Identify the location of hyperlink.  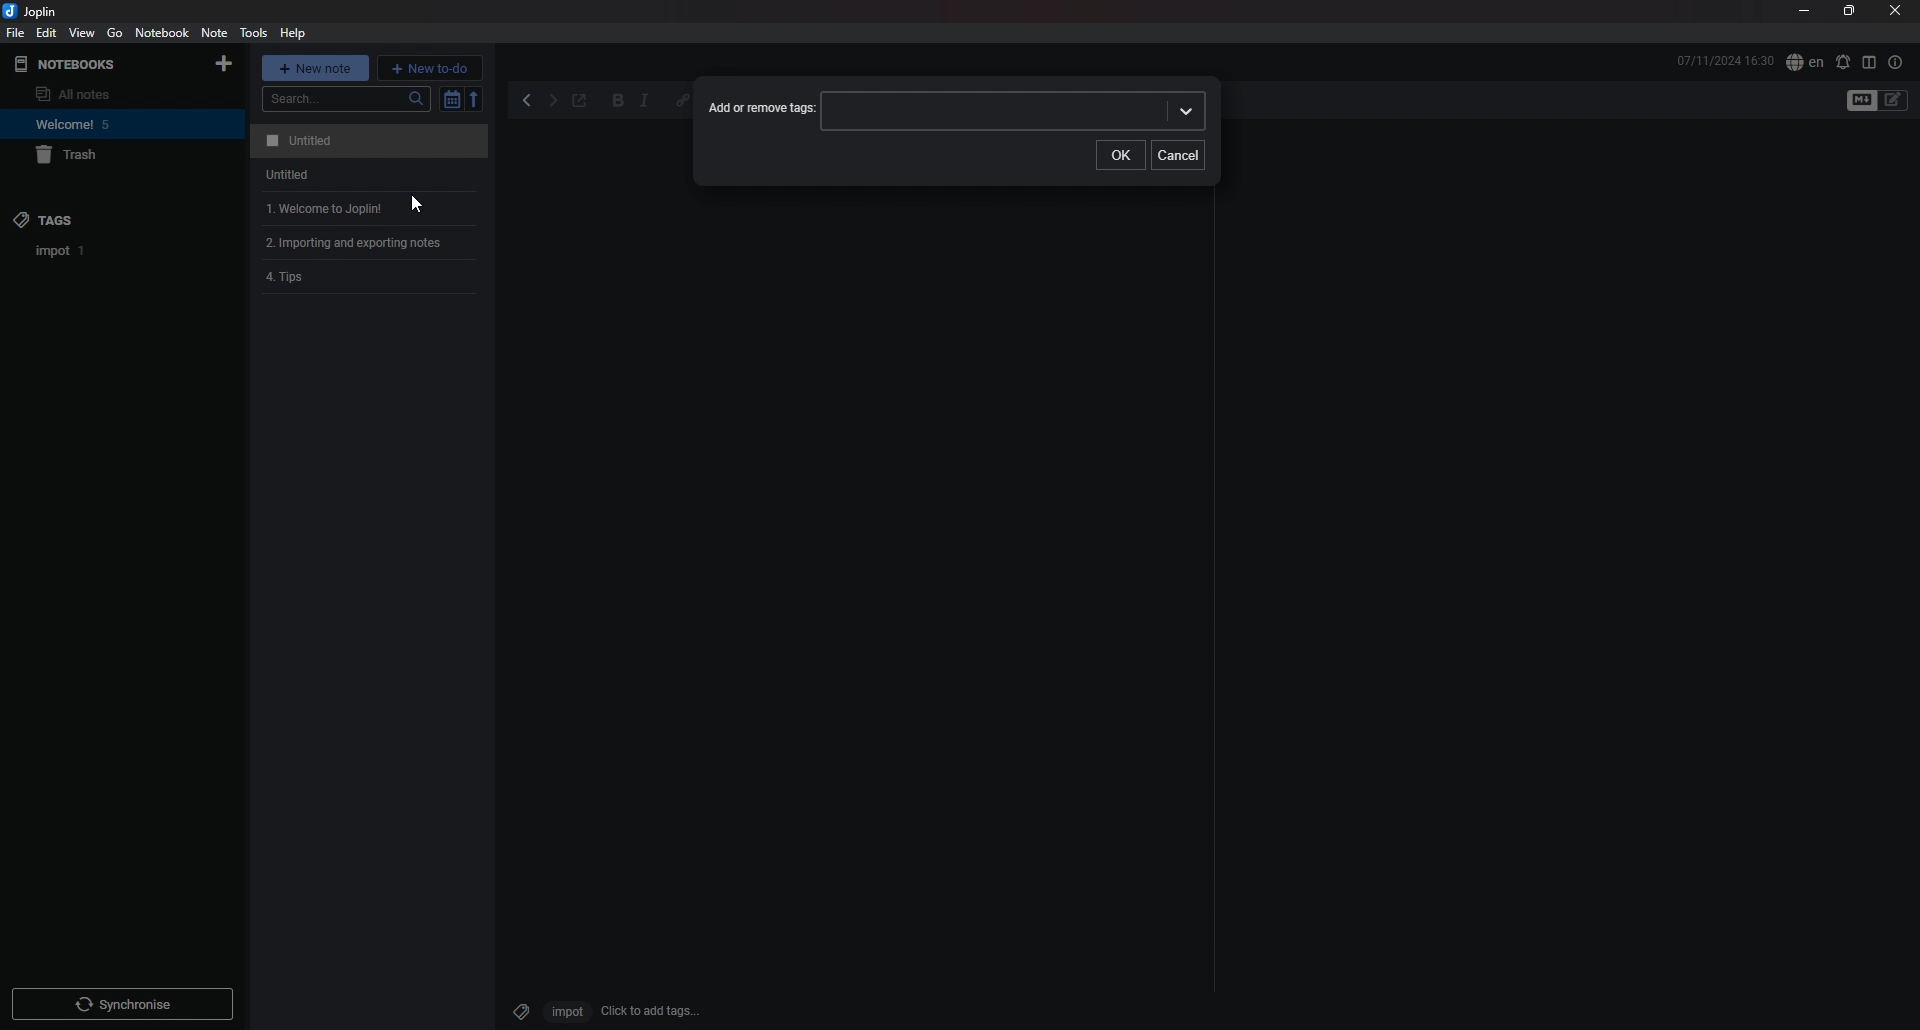
(682, 99).